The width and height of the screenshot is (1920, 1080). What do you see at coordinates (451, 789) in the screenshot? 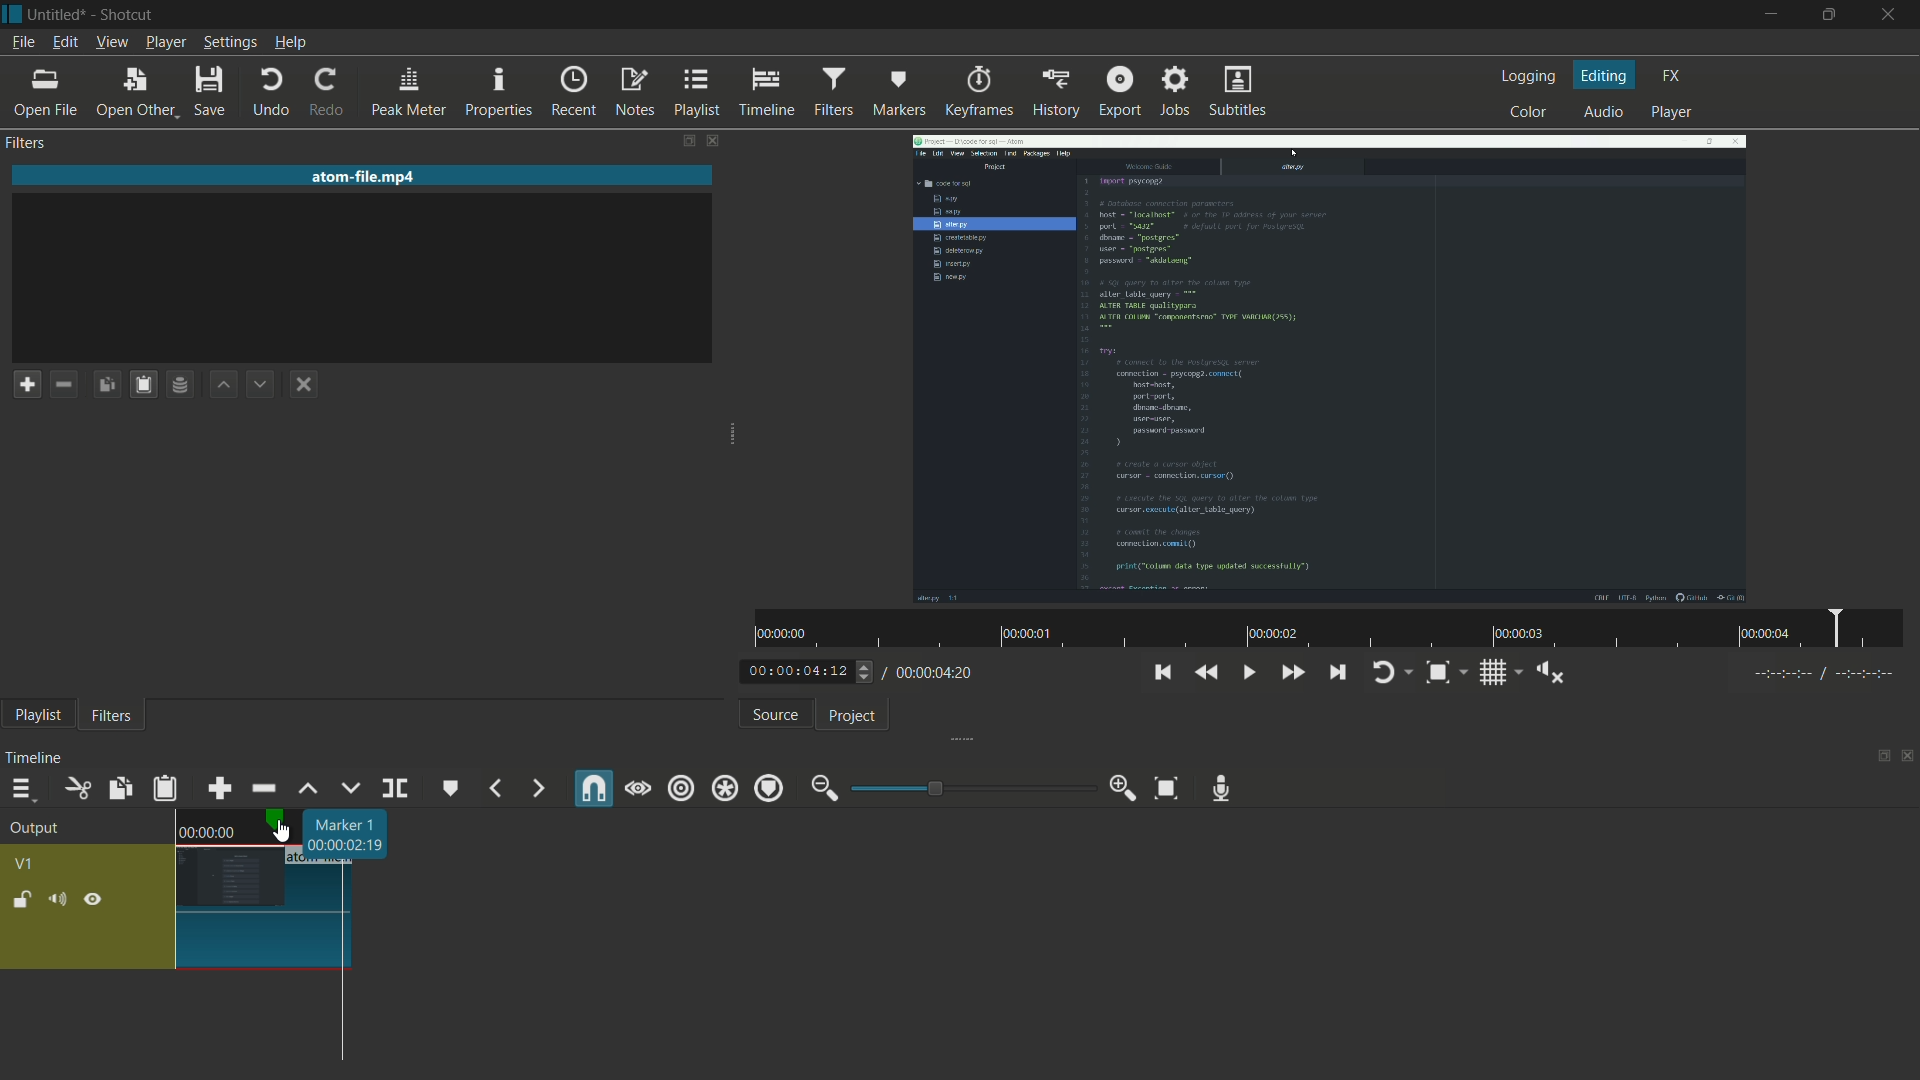
I see `create or edit marker` at bounding box center [451, 789].